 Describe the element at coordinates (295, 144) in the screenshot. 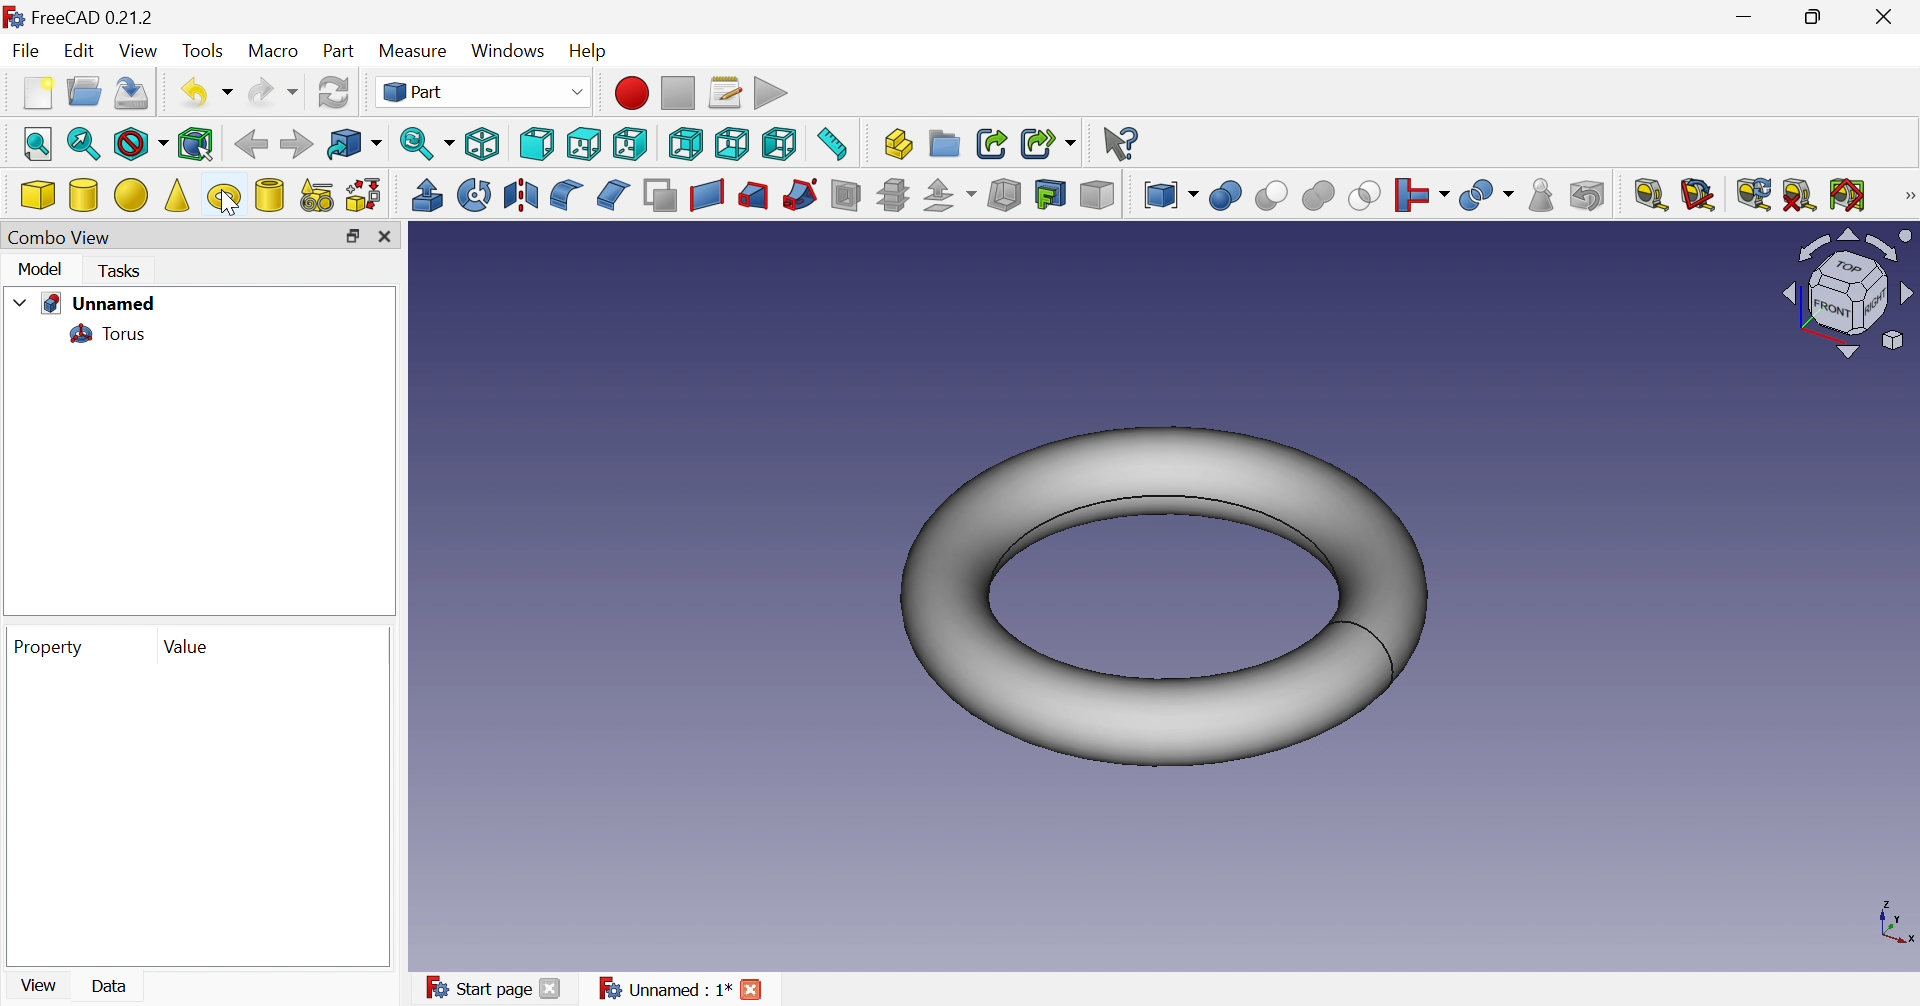

I see `Forward` at that location.